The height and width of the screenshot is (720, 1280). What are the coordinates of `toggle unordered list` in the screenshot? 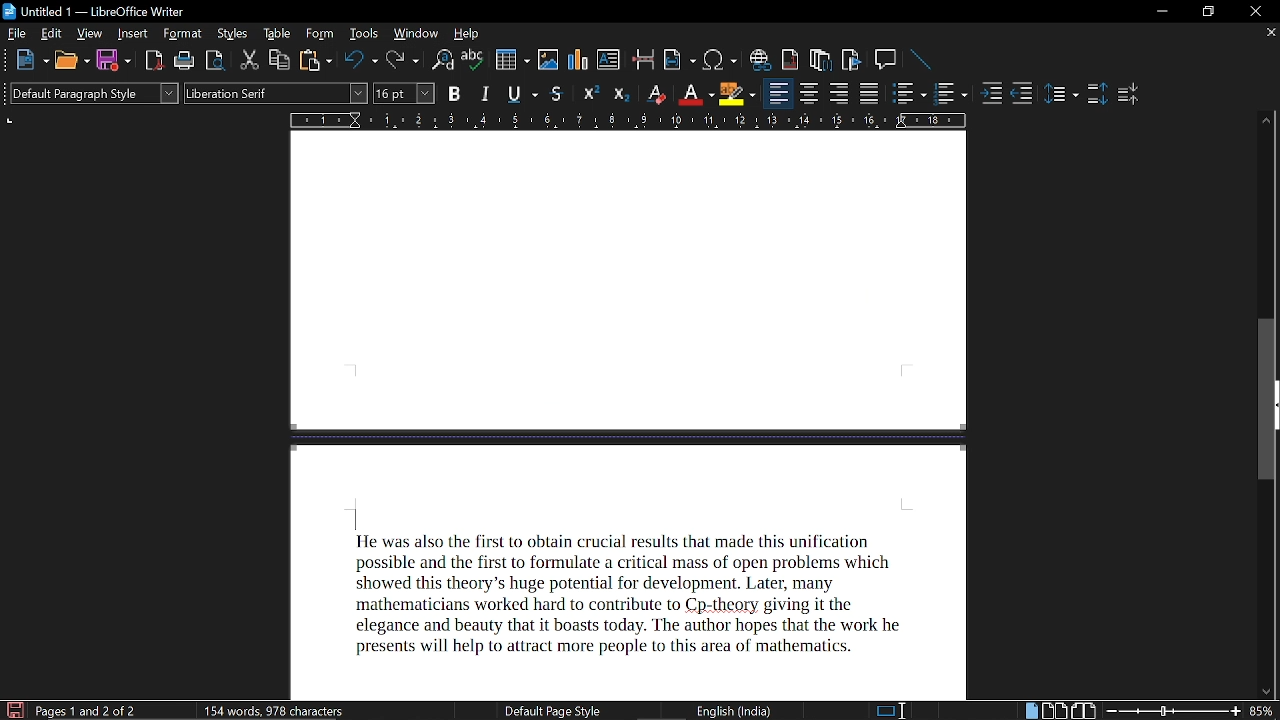 It's located at (951, 94).